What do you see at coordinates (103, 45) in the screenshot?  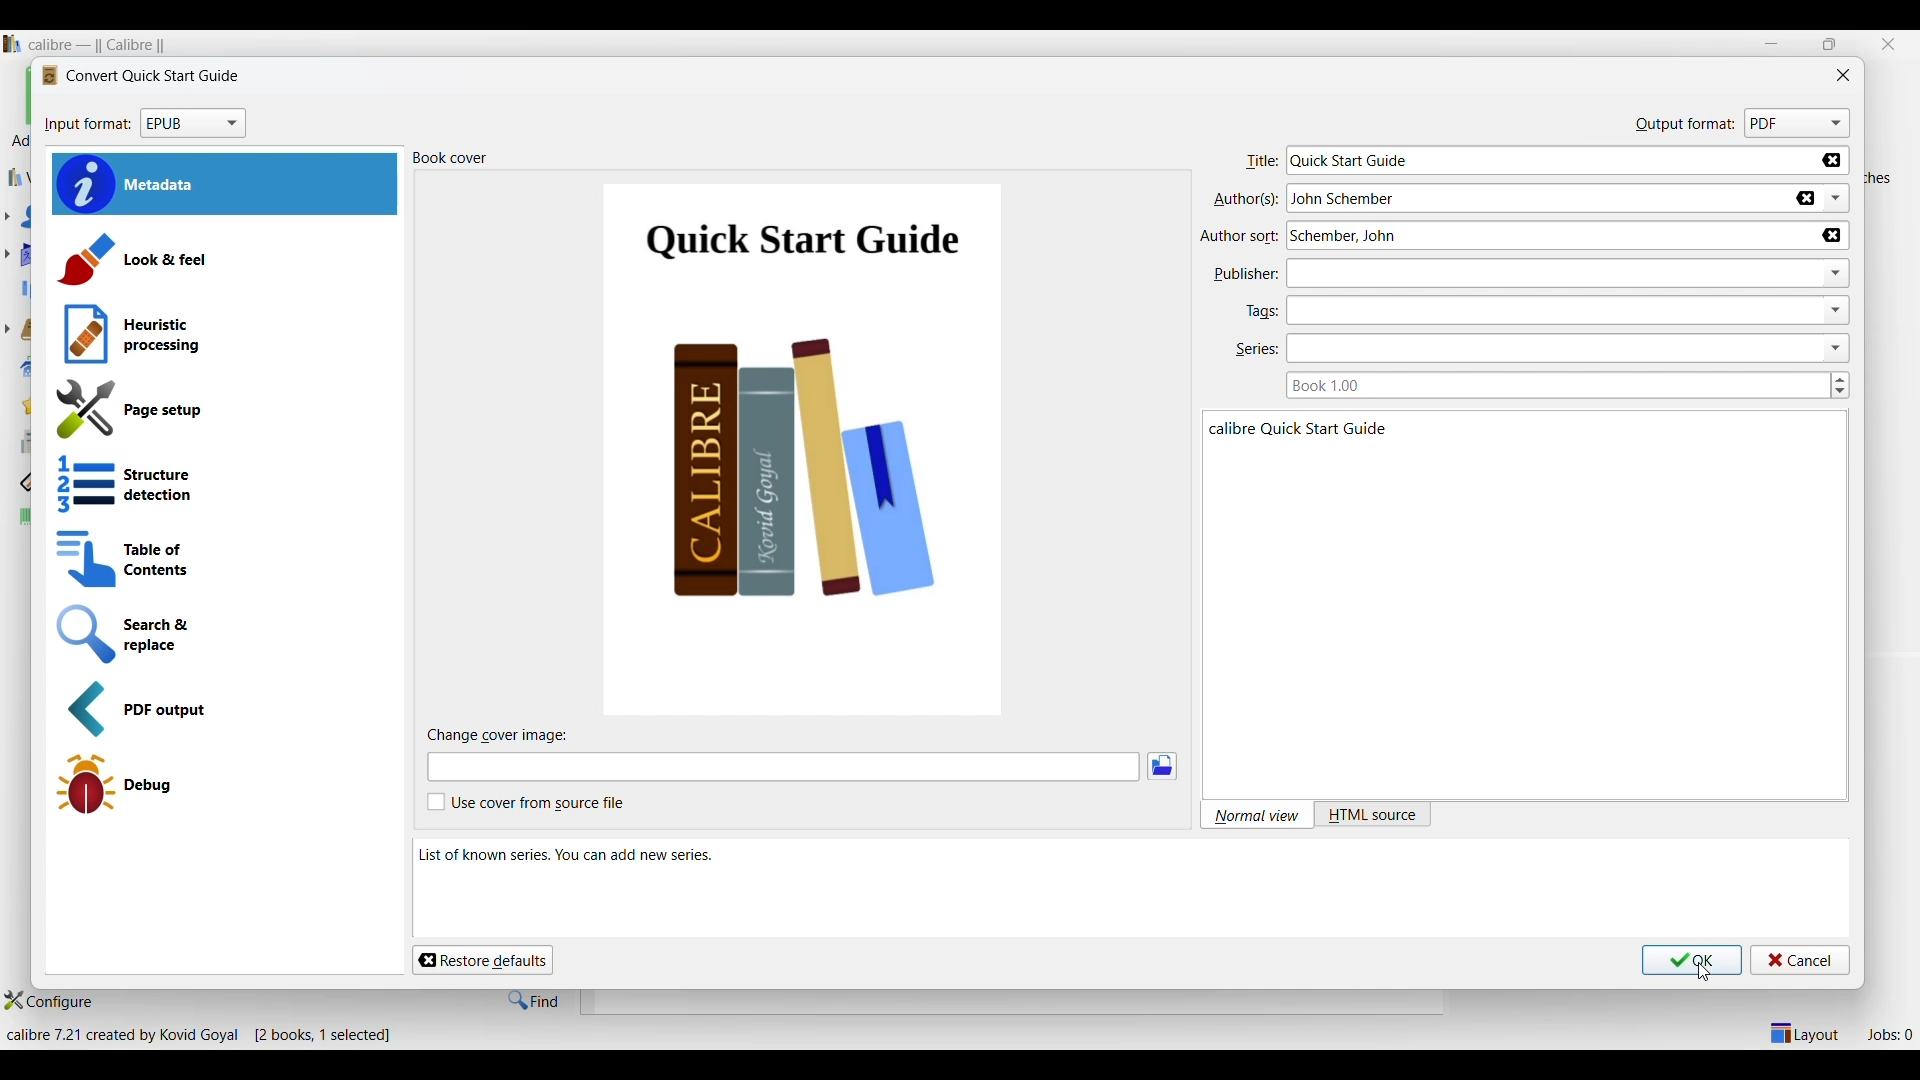 I see `Software name` at bounding box center [103, 45].